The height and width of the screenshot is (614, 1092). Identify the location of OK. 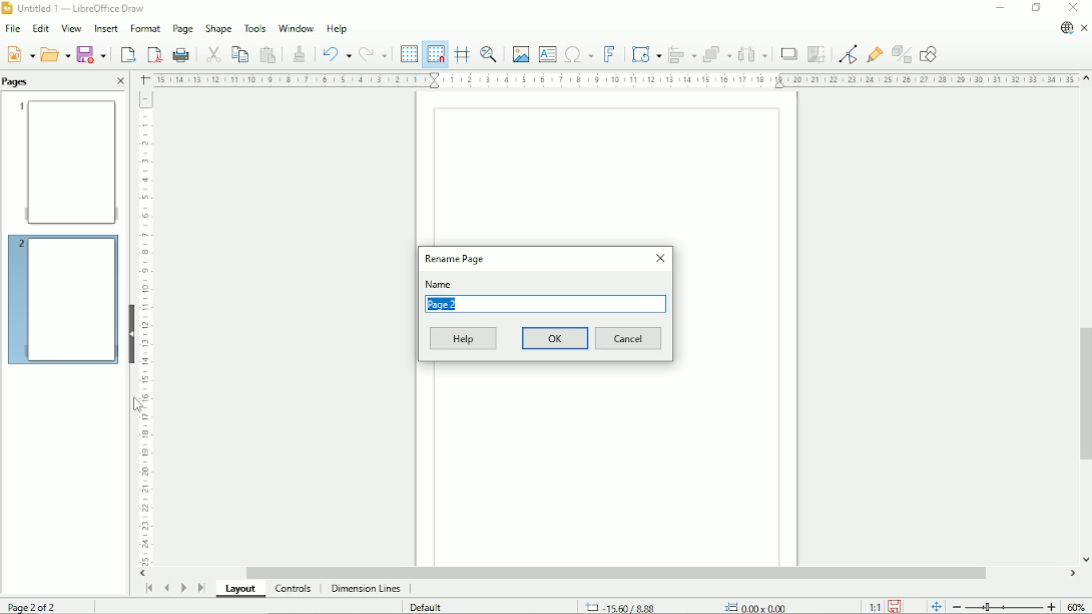
(556, 338).